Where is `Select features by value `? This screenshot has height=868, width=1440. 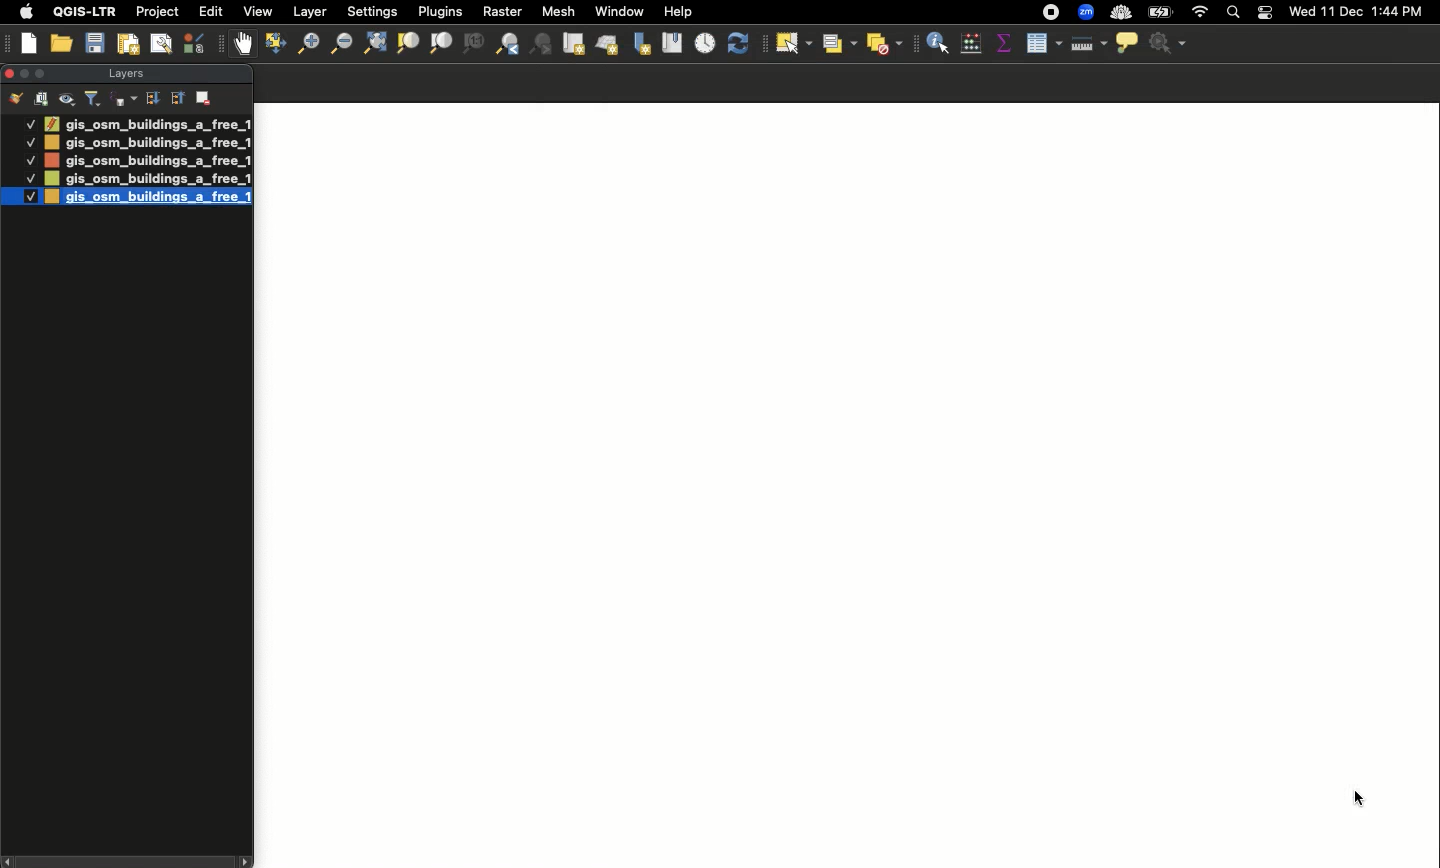
Select features by value  is located at coordinates (837, 43).